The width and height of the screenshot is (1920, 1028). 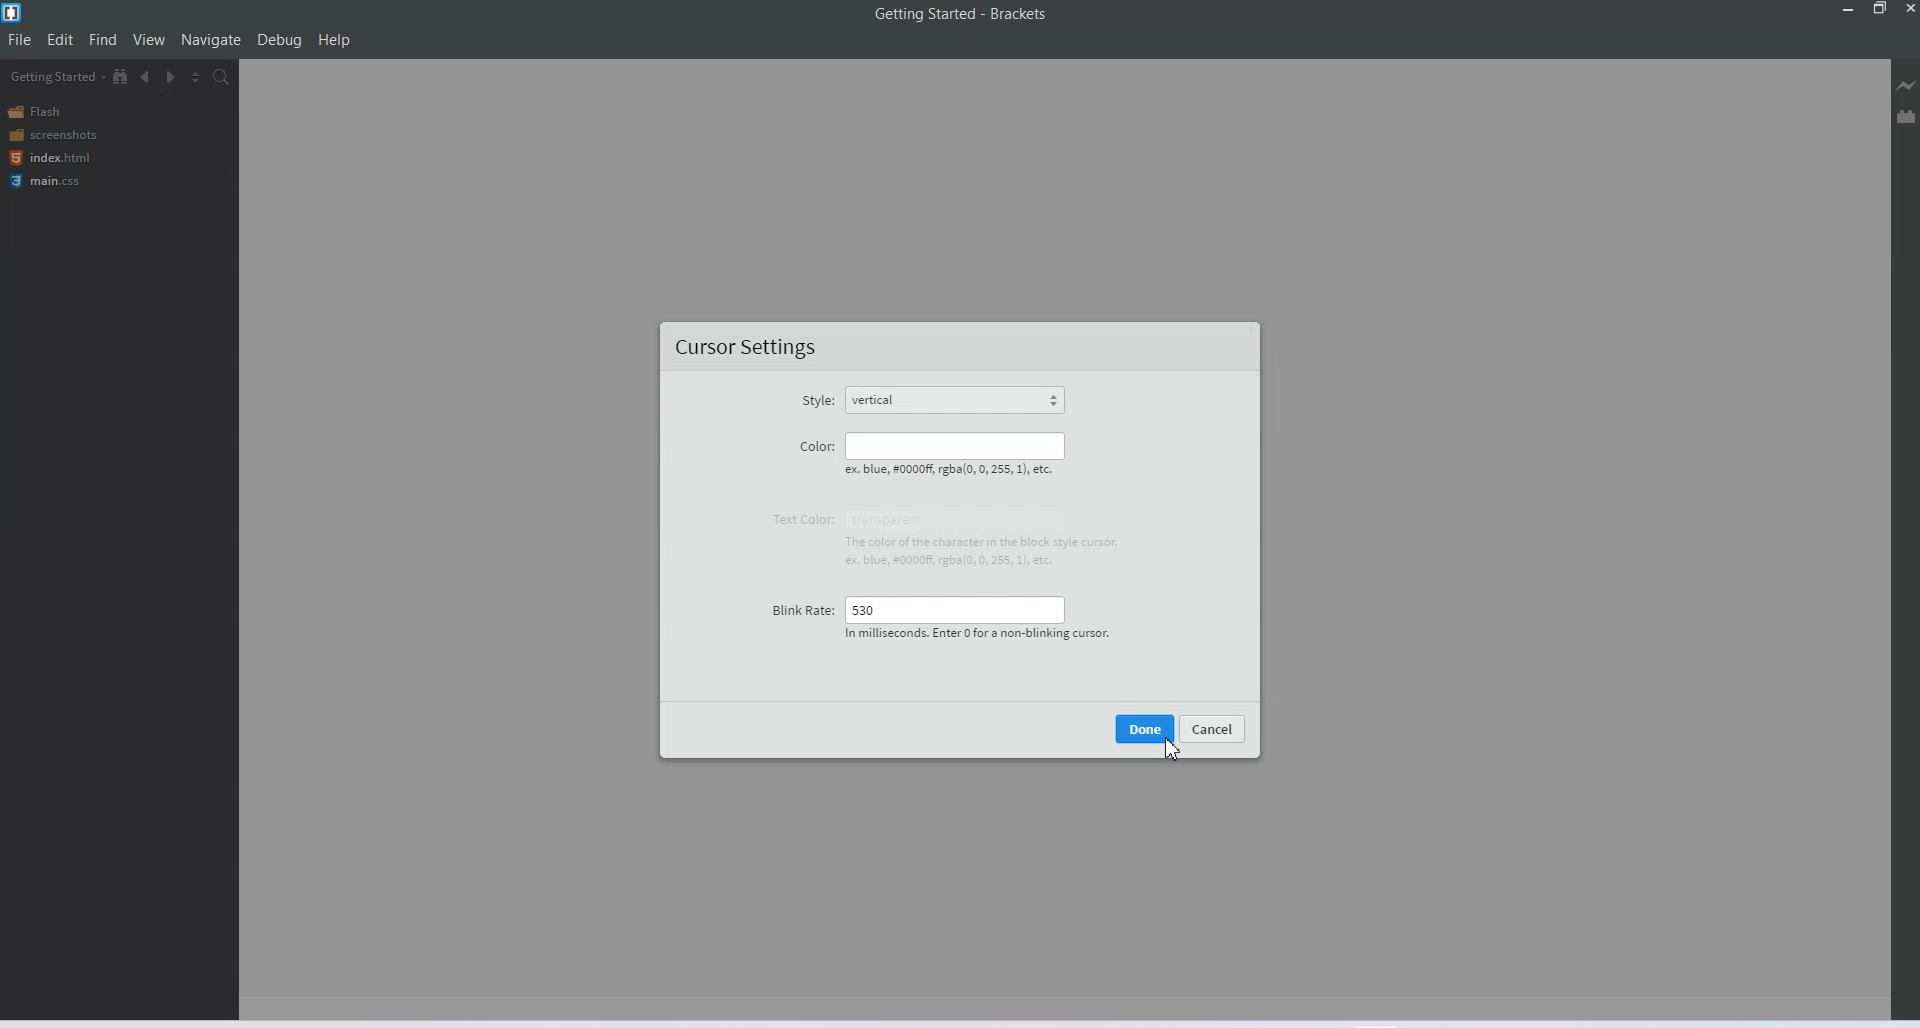 What do you see at coordinates (959, 445) in the screenshot?
I see `input box` at bounding box center [959, 445].